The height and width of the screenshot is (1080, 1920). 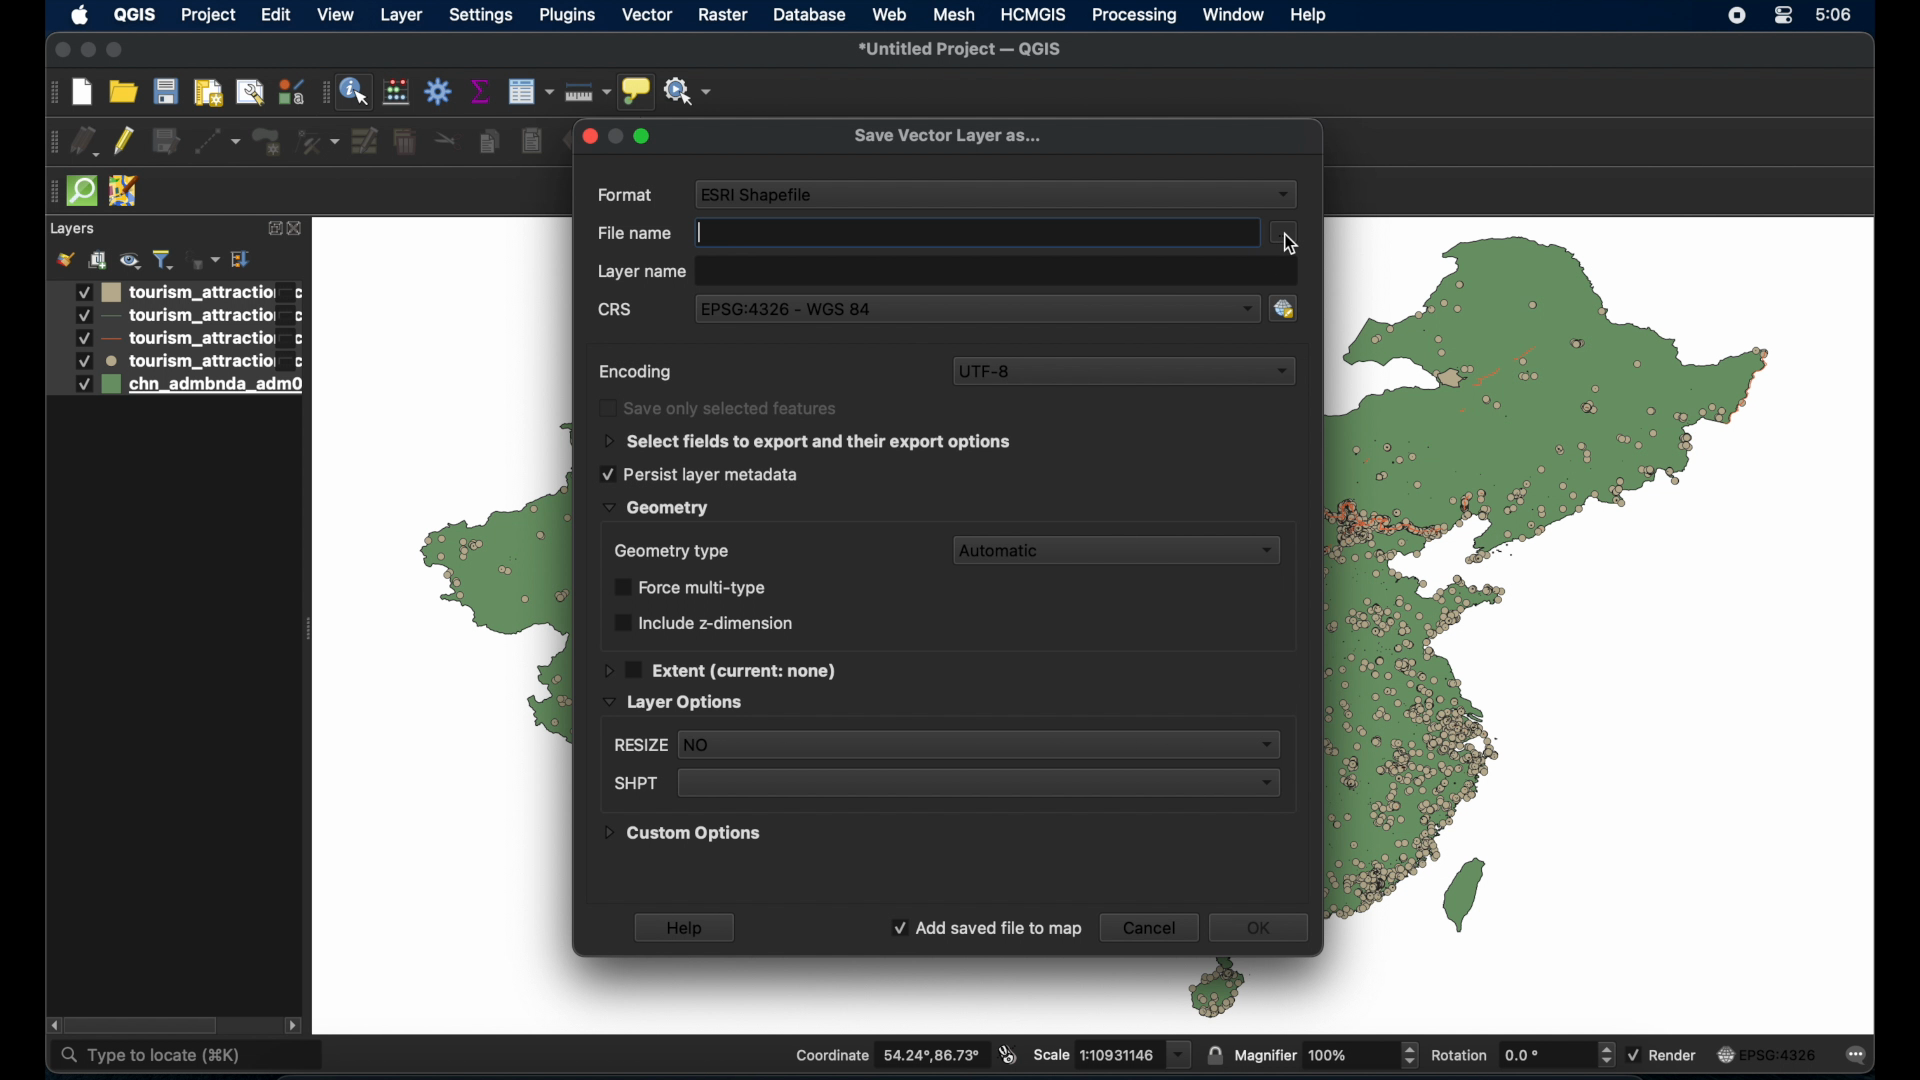 What do you see at coordinates (81, 192) in the screenshot?
I see `quick osm` at bounding box center [81, 192].